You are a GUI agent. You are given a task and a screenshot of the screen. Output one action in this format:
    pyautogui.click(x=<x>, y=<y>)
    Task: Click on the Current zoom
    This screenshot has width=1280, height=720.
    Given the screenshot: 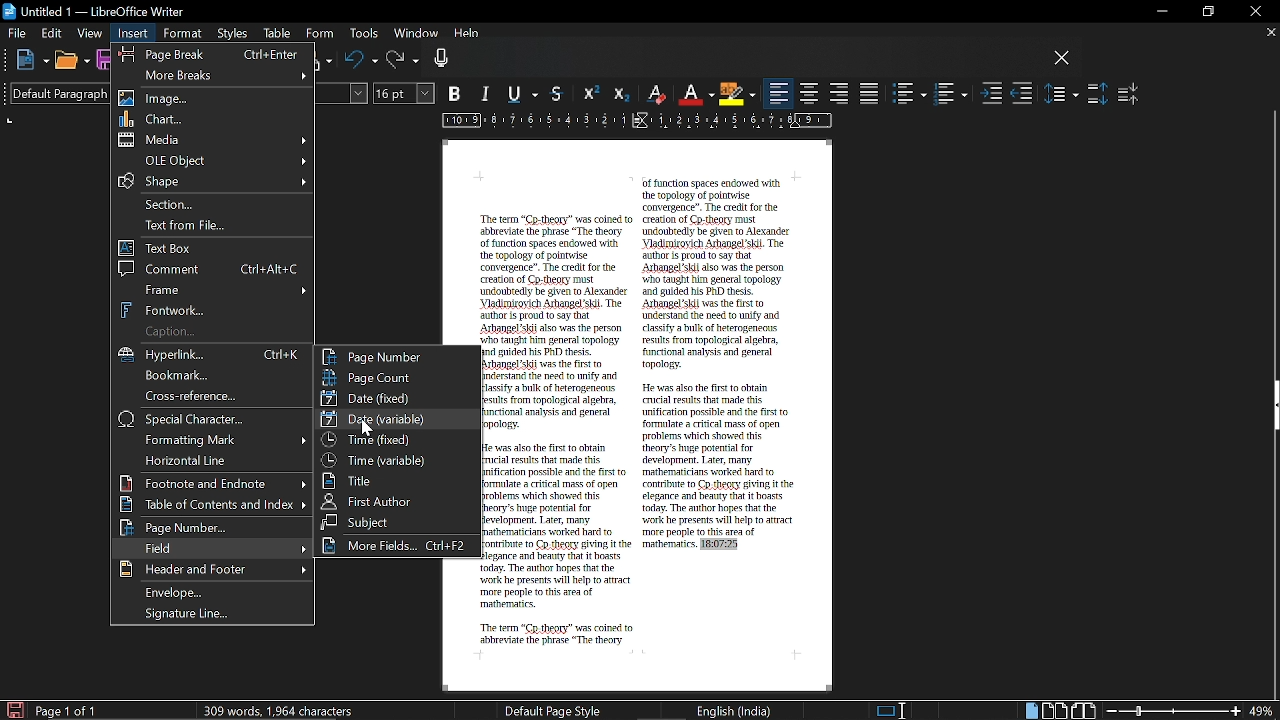 What is the action you would take?
    pyautogui.click(x=1263, y=711)
    